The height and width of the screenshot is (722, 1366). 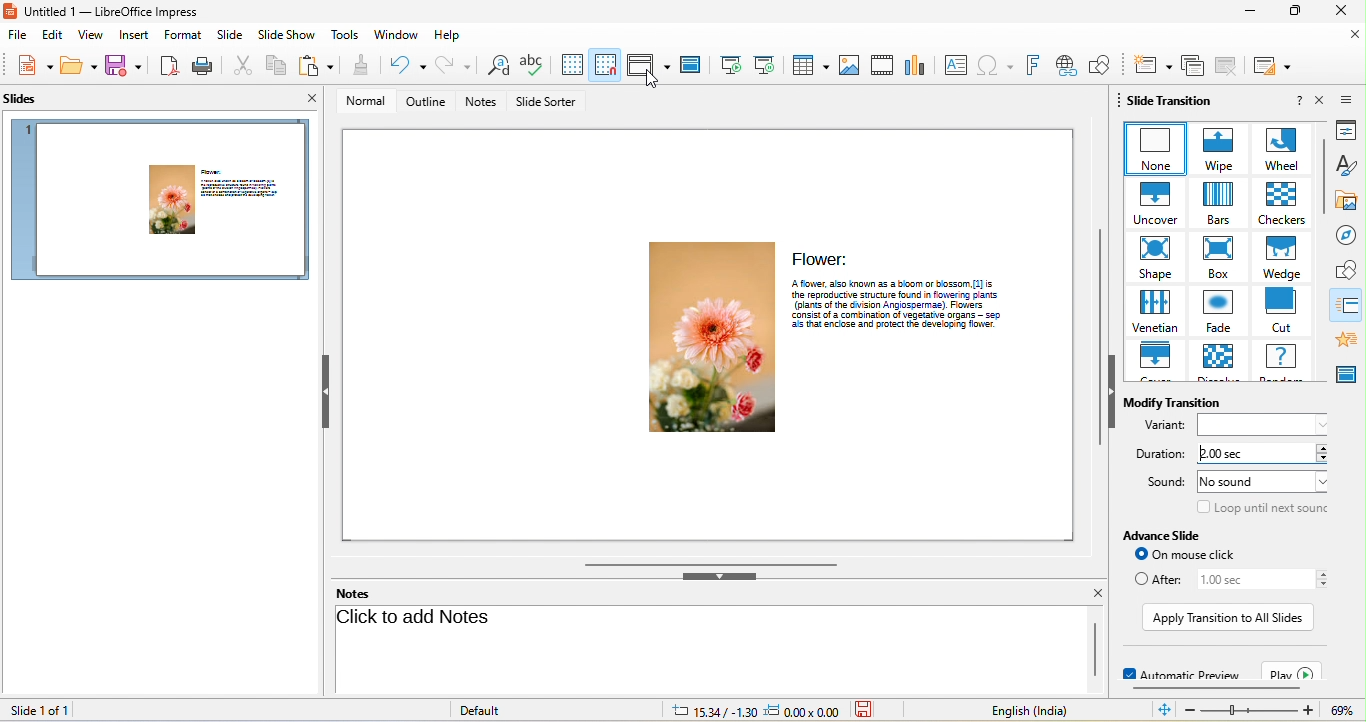 I want to click on cut, so click(x=236, y=65).